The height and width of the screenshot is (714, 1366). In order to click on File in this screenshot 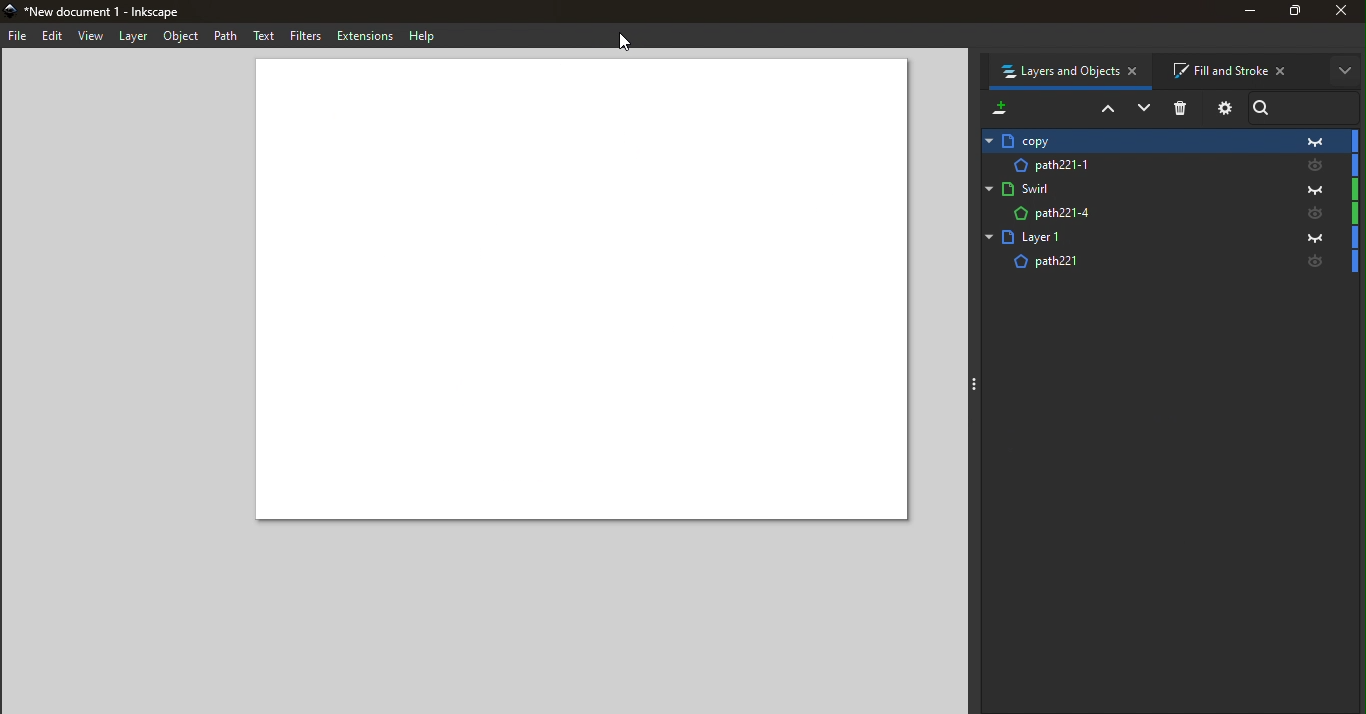, I will do `click(18, 36)`.